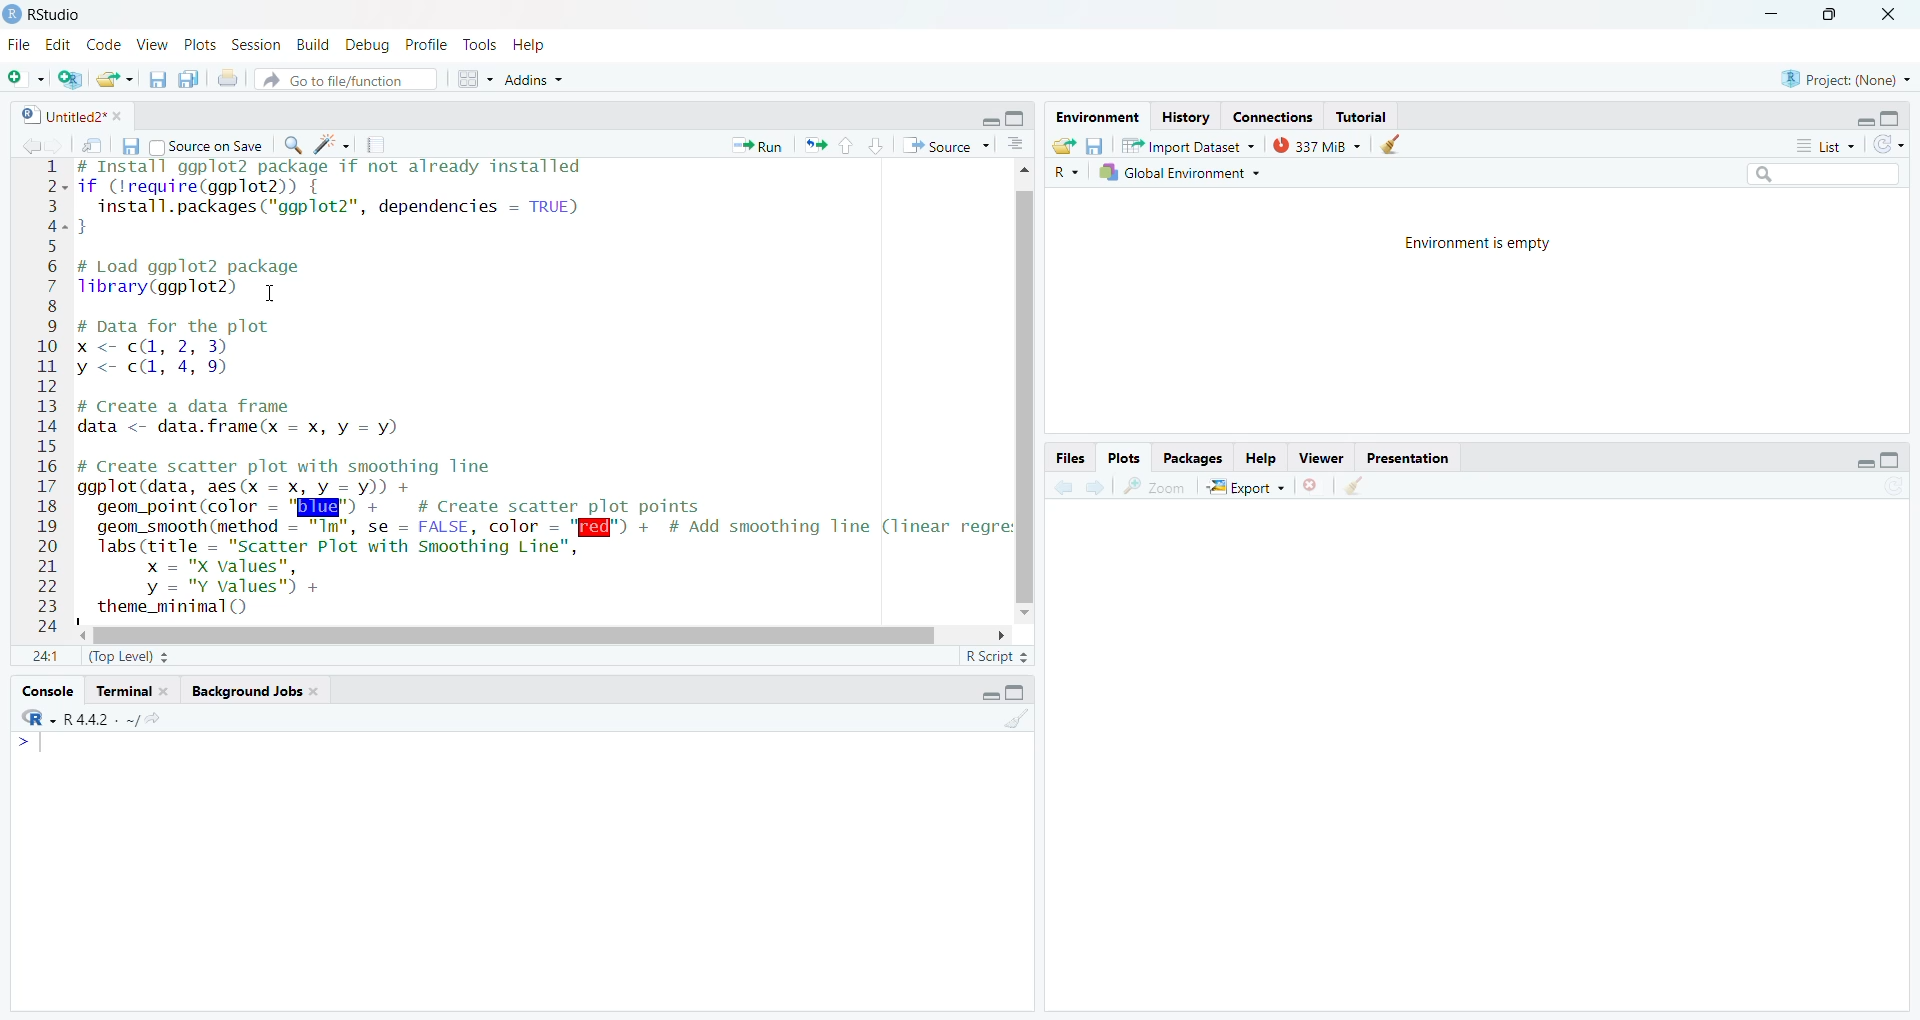  I want to click on clear history, so click(1399, 143).